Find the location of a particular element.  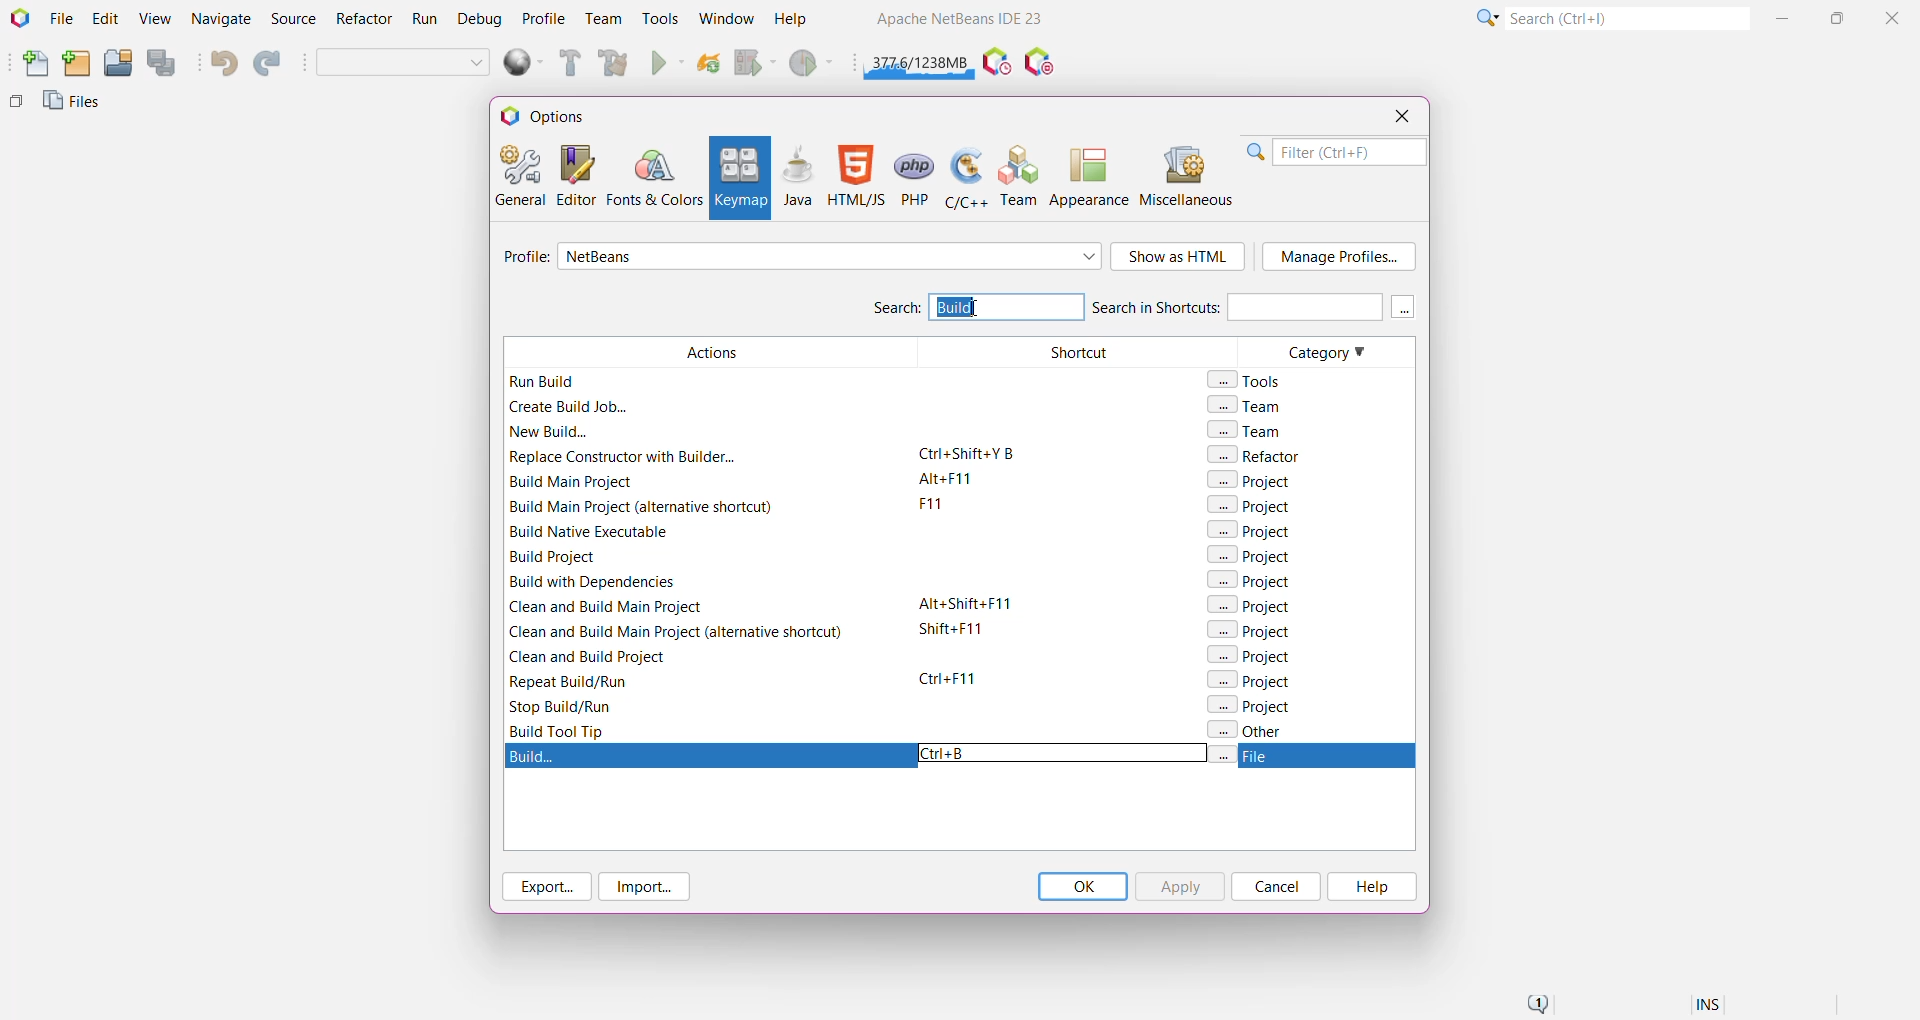

Application name and Version is located at coordinates (957, 22).